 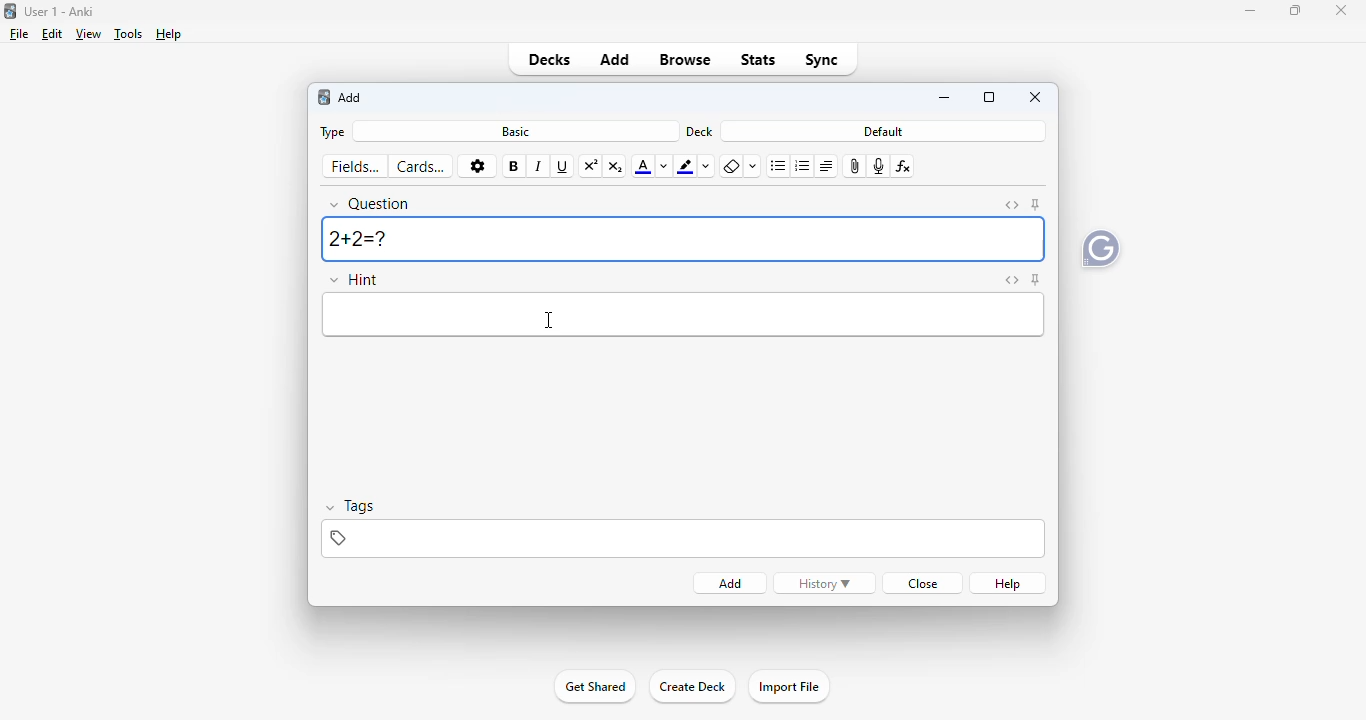 What do you see at coordinates (686, 315) in the screenshot?
I see `hint` at bounding box center [686, 315].